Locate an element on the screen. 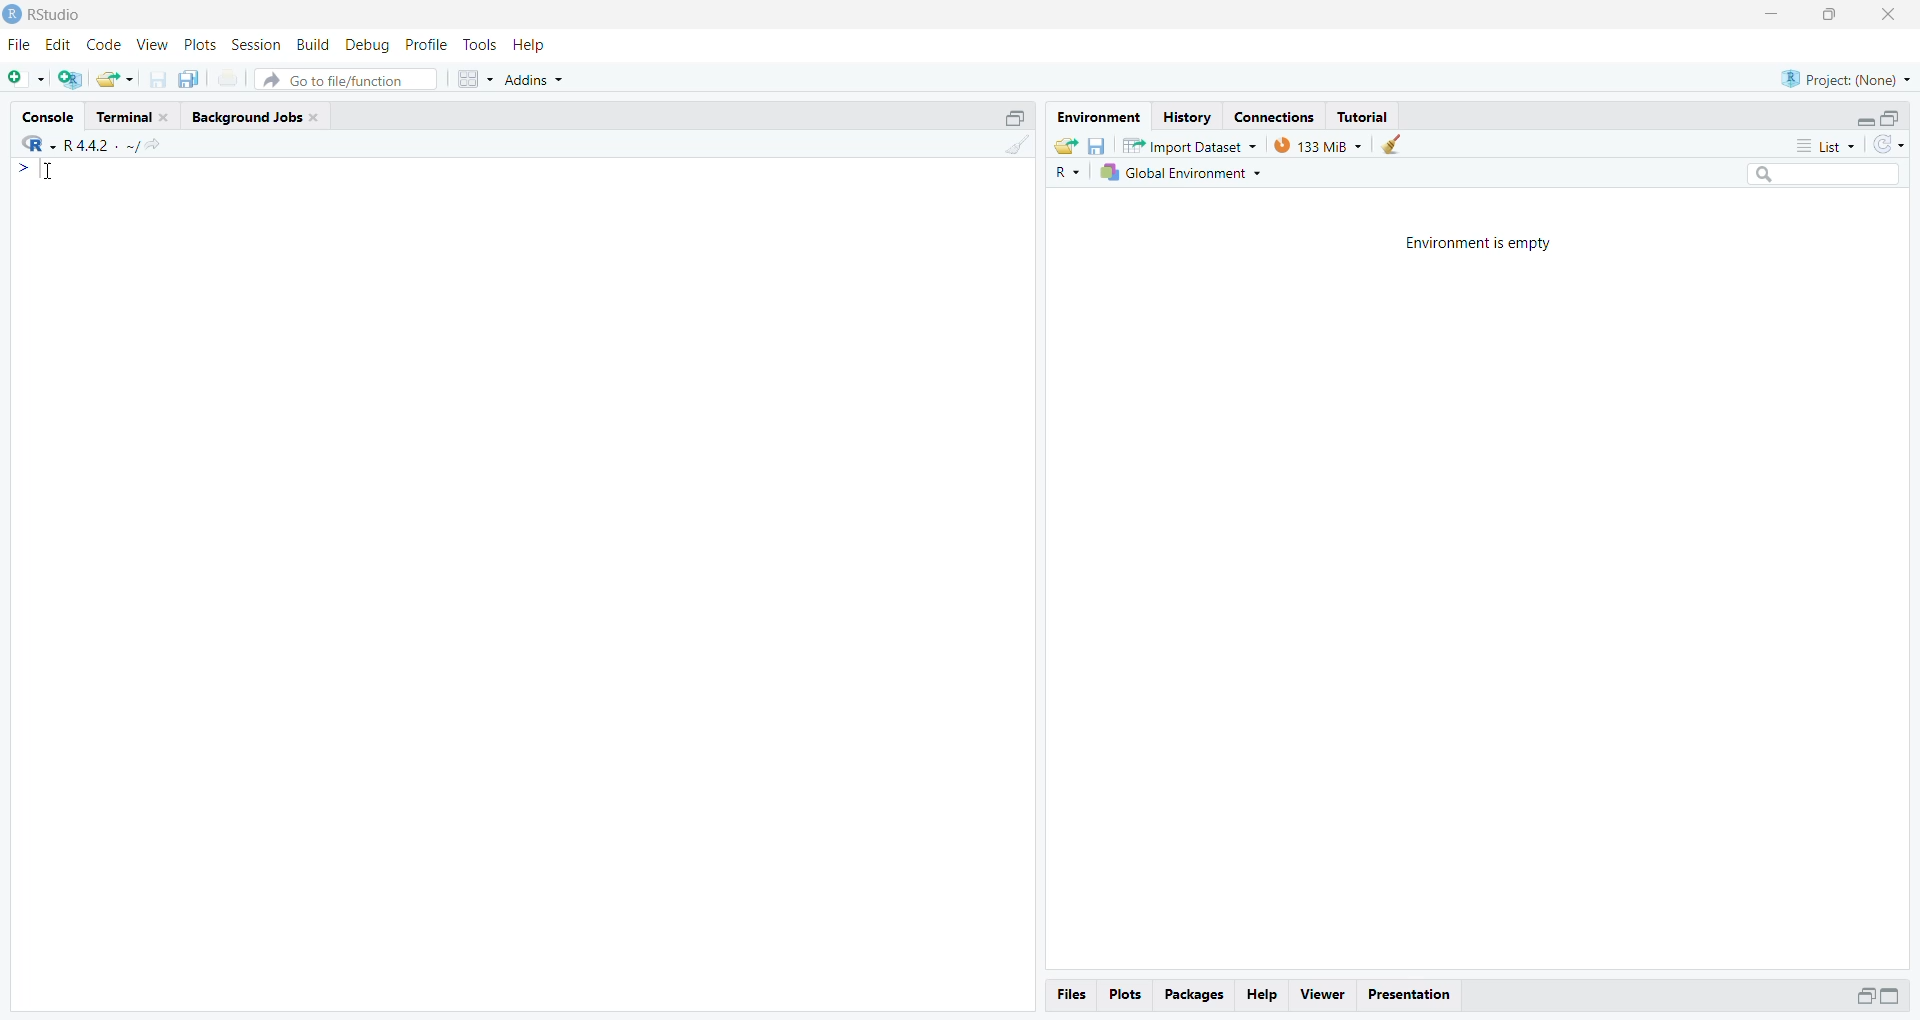 The image size is (1920, 1020). Rstudio is located at coordinates (38, 12).